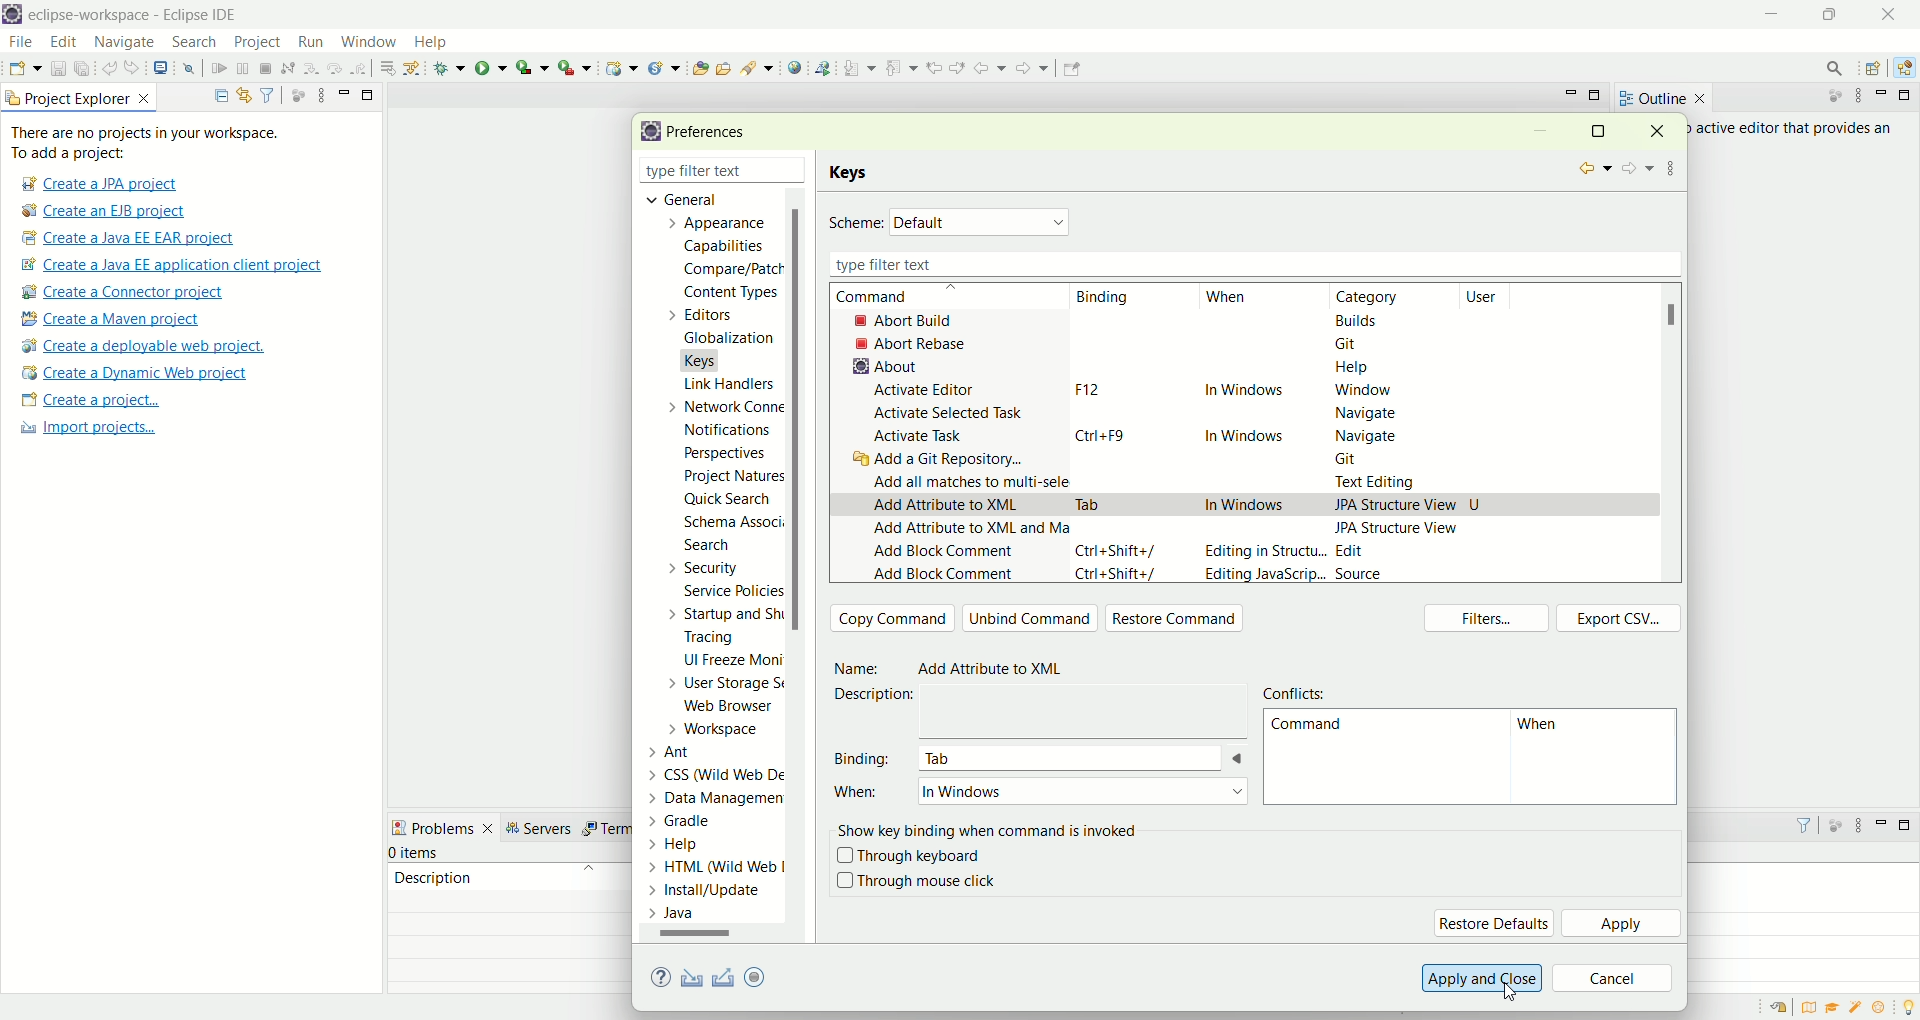 The image size is (1920, 1020). What do you see at coordinates (1082, 758) in the screenshot?
I see `tab` at bounding box center [1082, 758].